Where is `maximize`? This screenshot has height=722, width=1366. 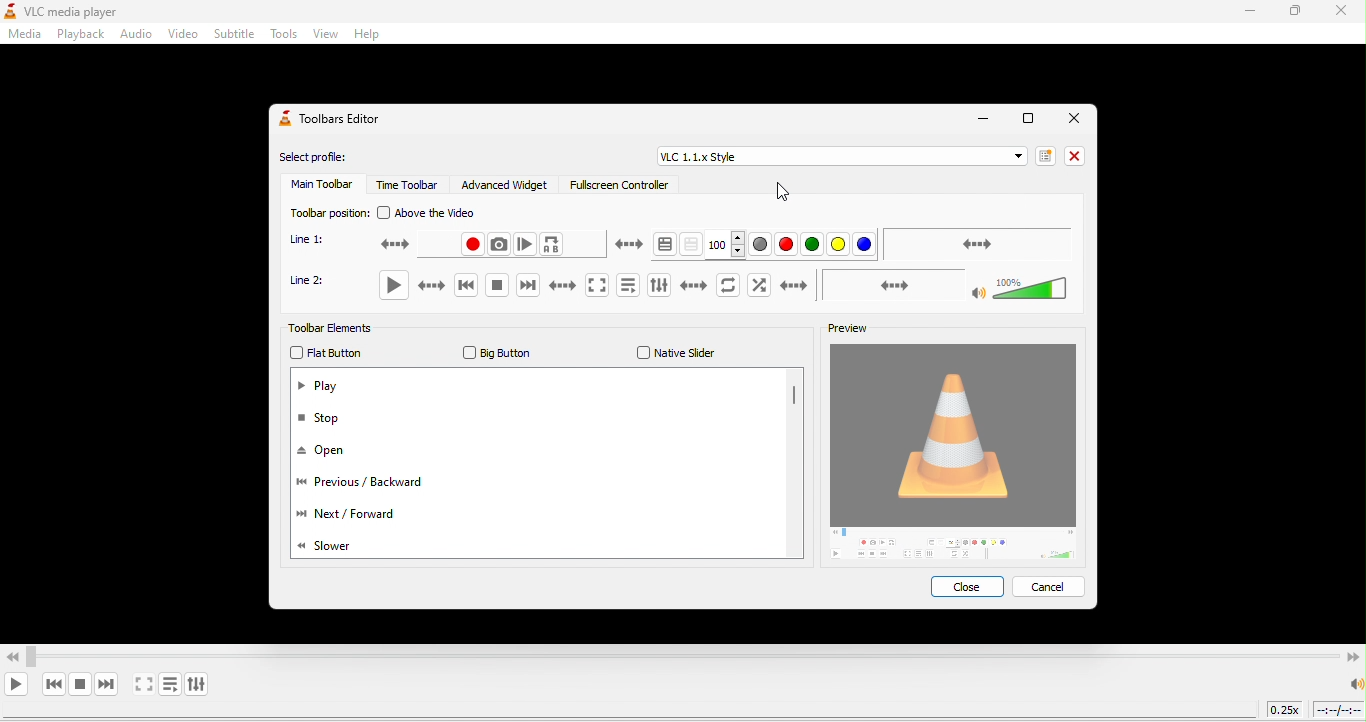
maximize is located at coordinates (1300, 13).